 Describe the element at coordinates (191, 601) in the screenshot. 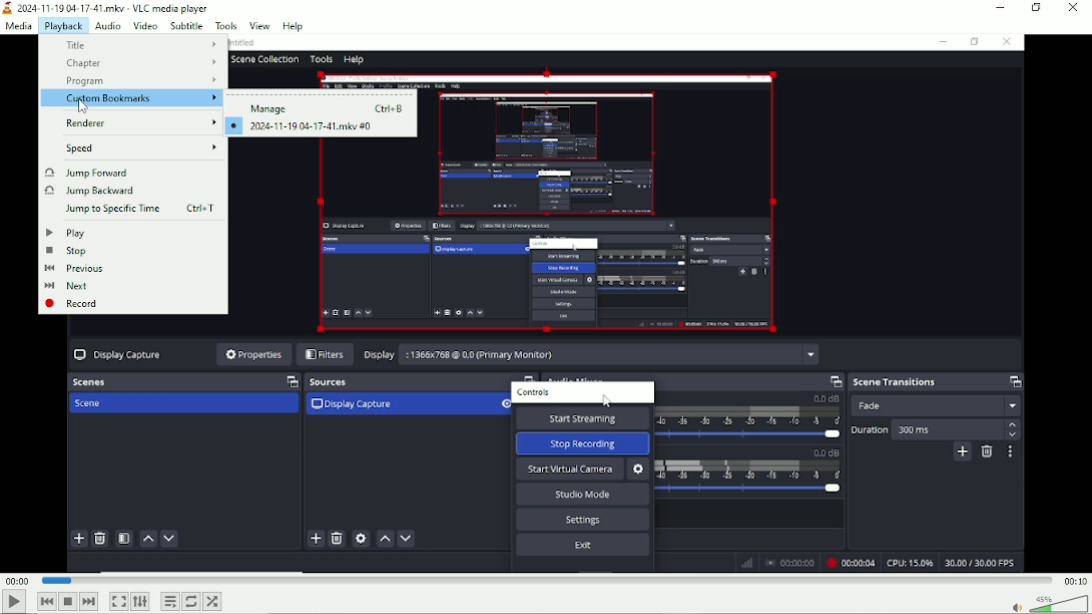

I see `Toggle between loop all, loop one and no loop` at that location.